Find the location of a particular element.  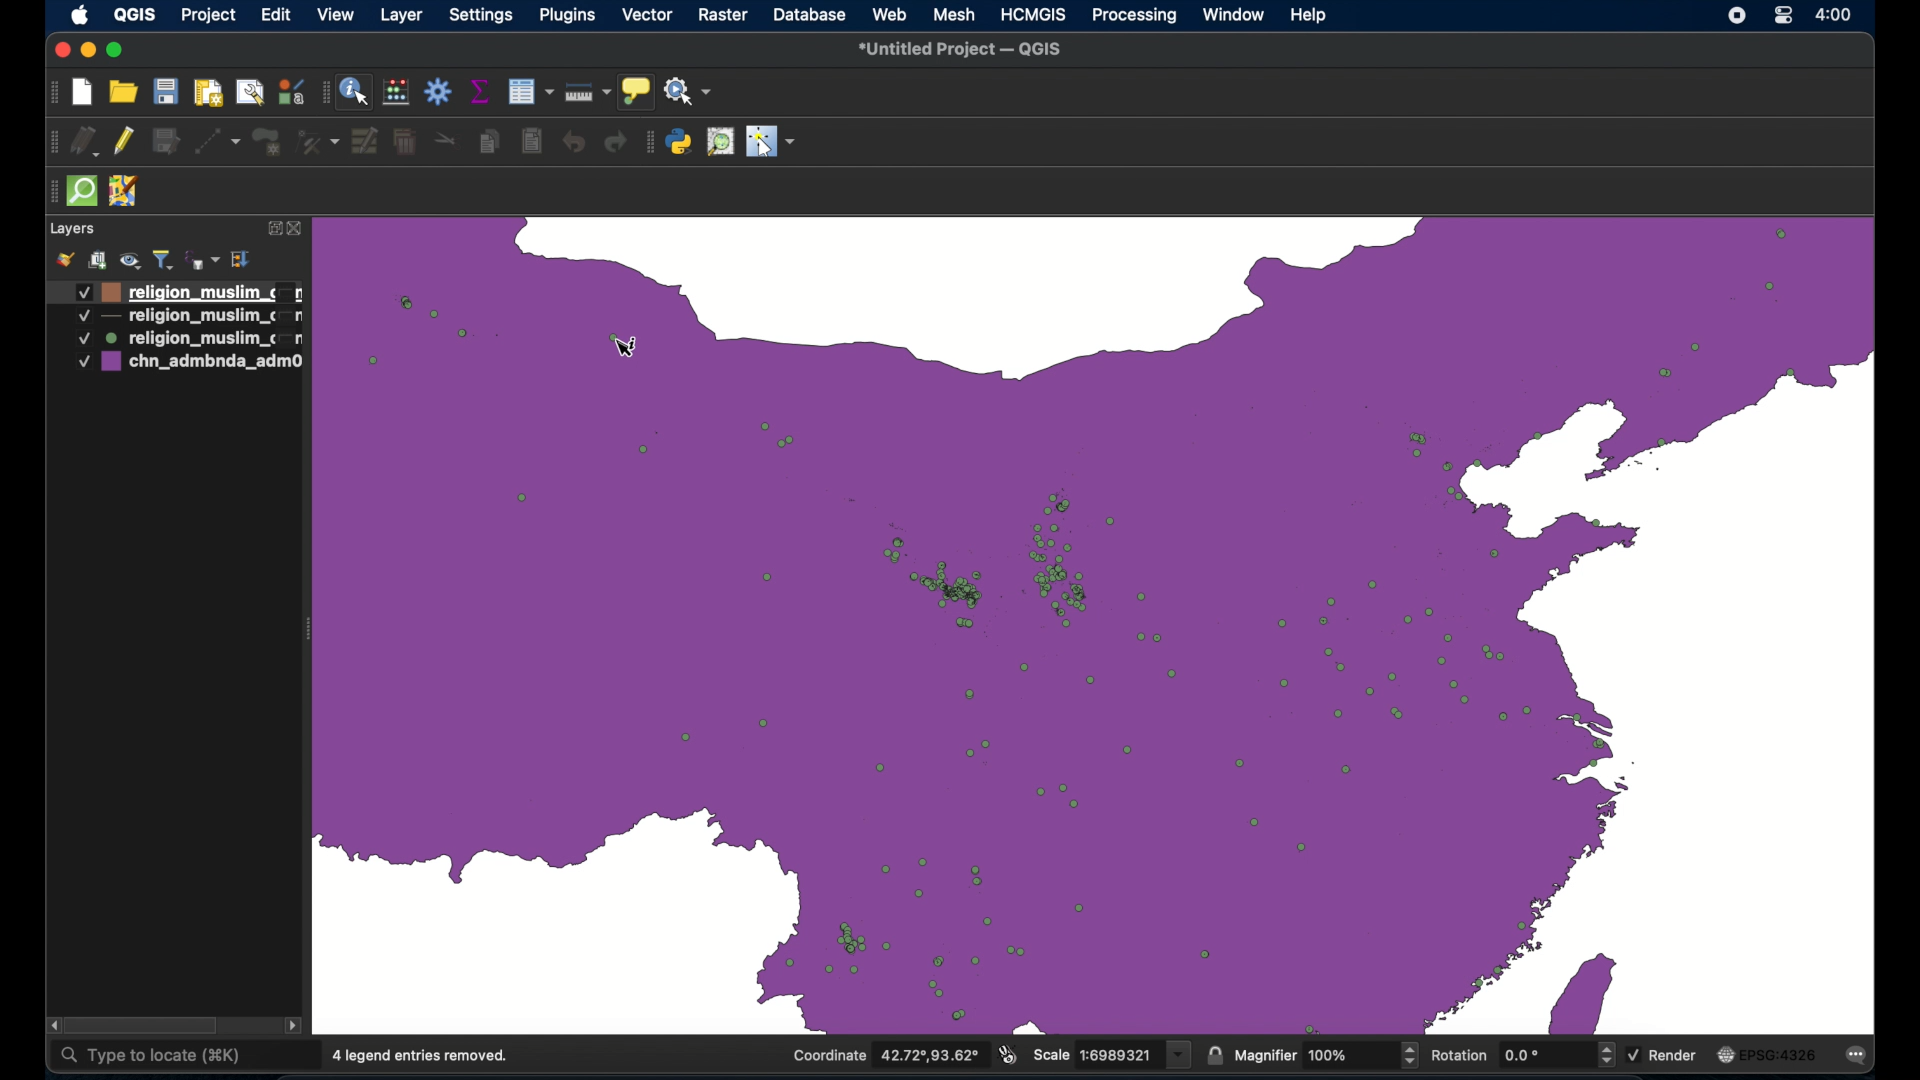

plugins toolbar is located at coordinates (650, 142).